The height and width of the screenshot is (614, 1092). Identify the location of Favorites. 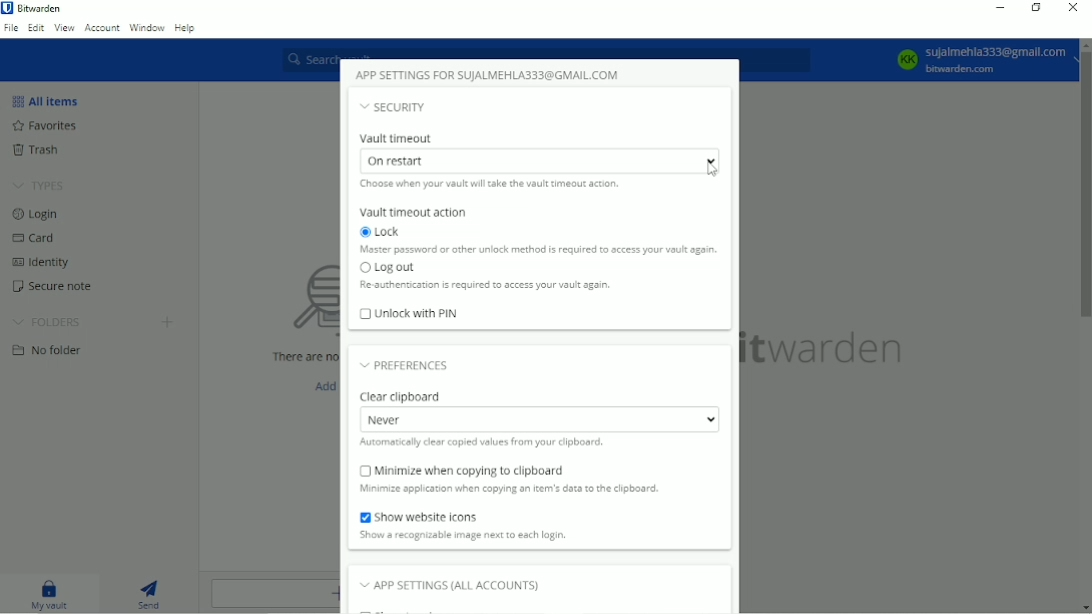
(51, 126).